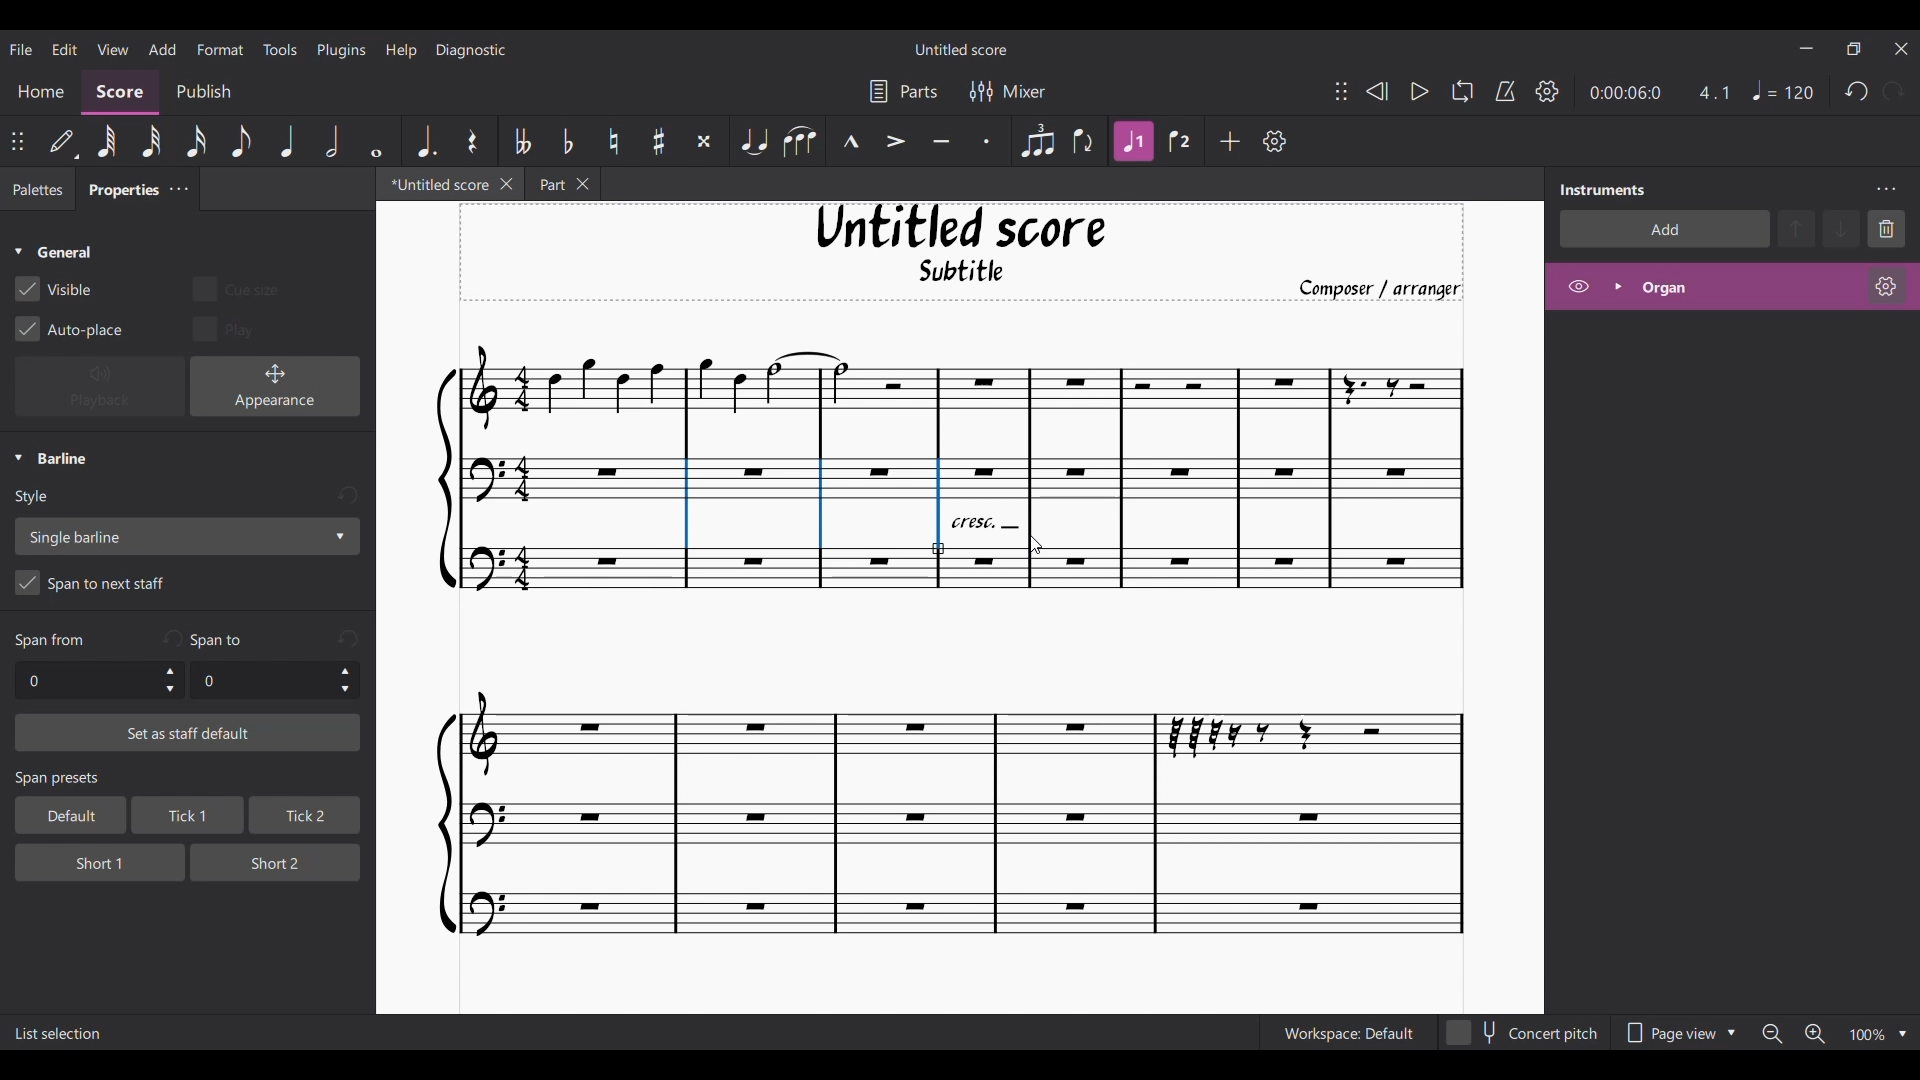 The image size is (1920, 1080). What do you see at coordinates (613, 141) in the screenshot?
I see `Toggle natural` at bounding box center [613, 141].